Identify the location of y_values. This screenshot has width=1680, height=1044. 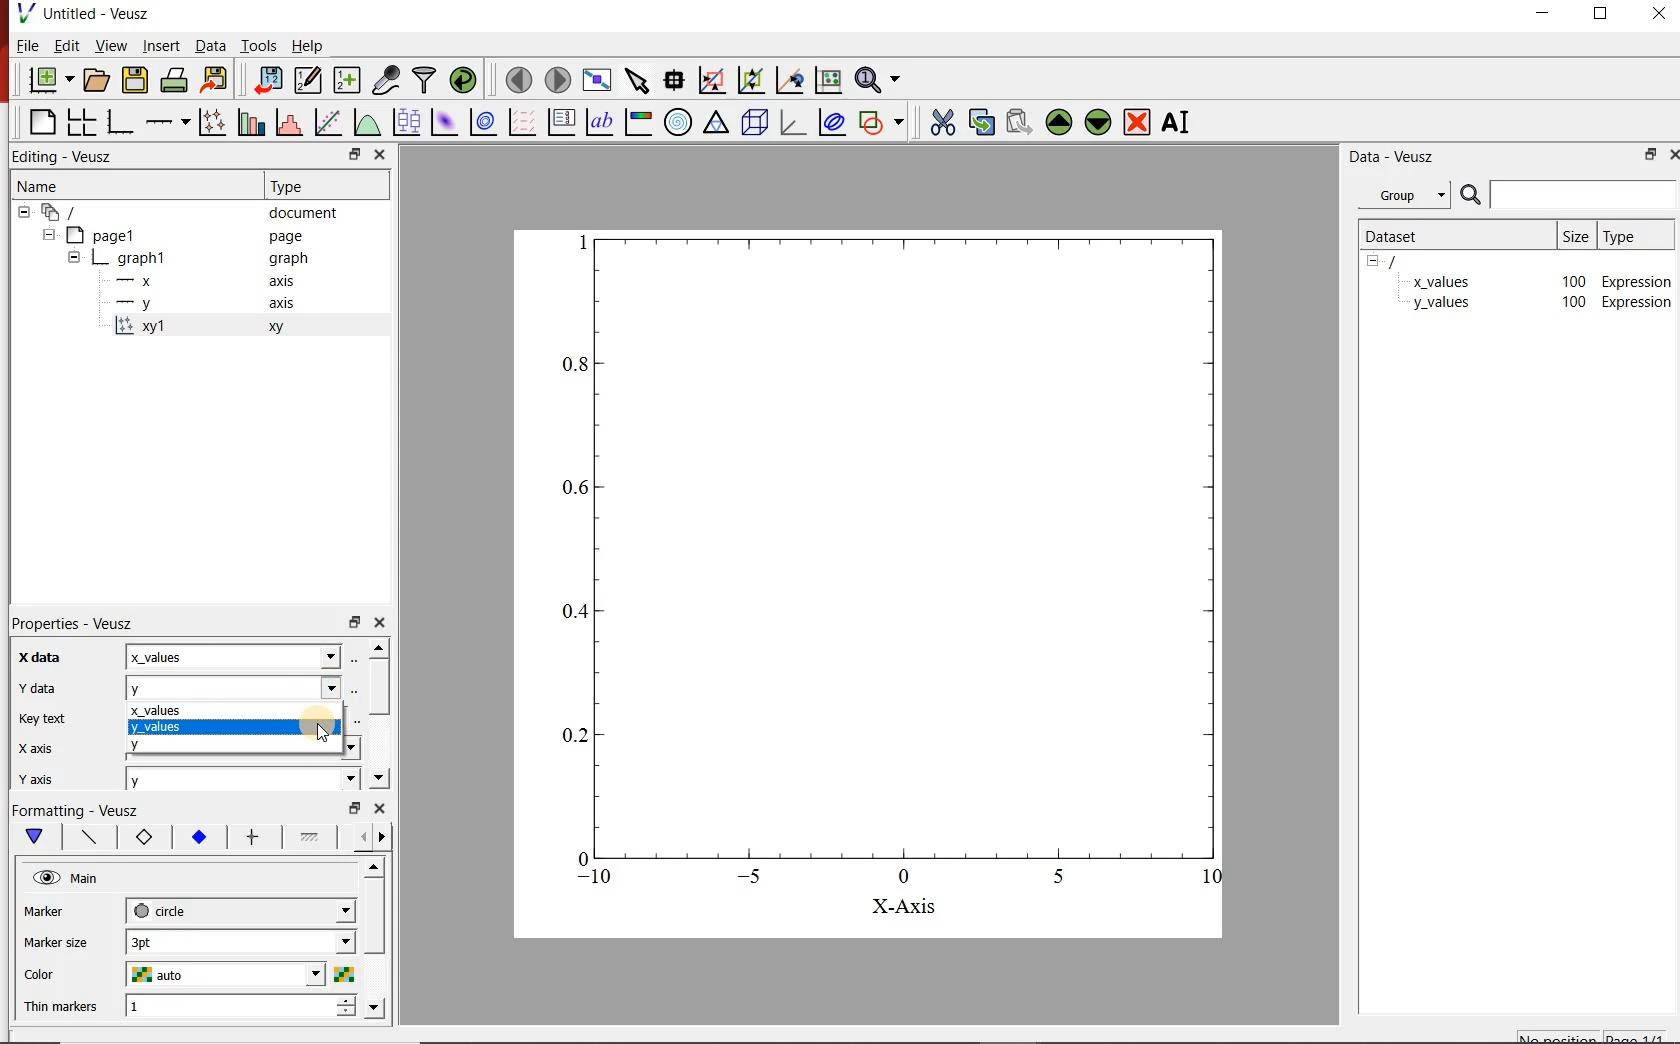
(237, 729).